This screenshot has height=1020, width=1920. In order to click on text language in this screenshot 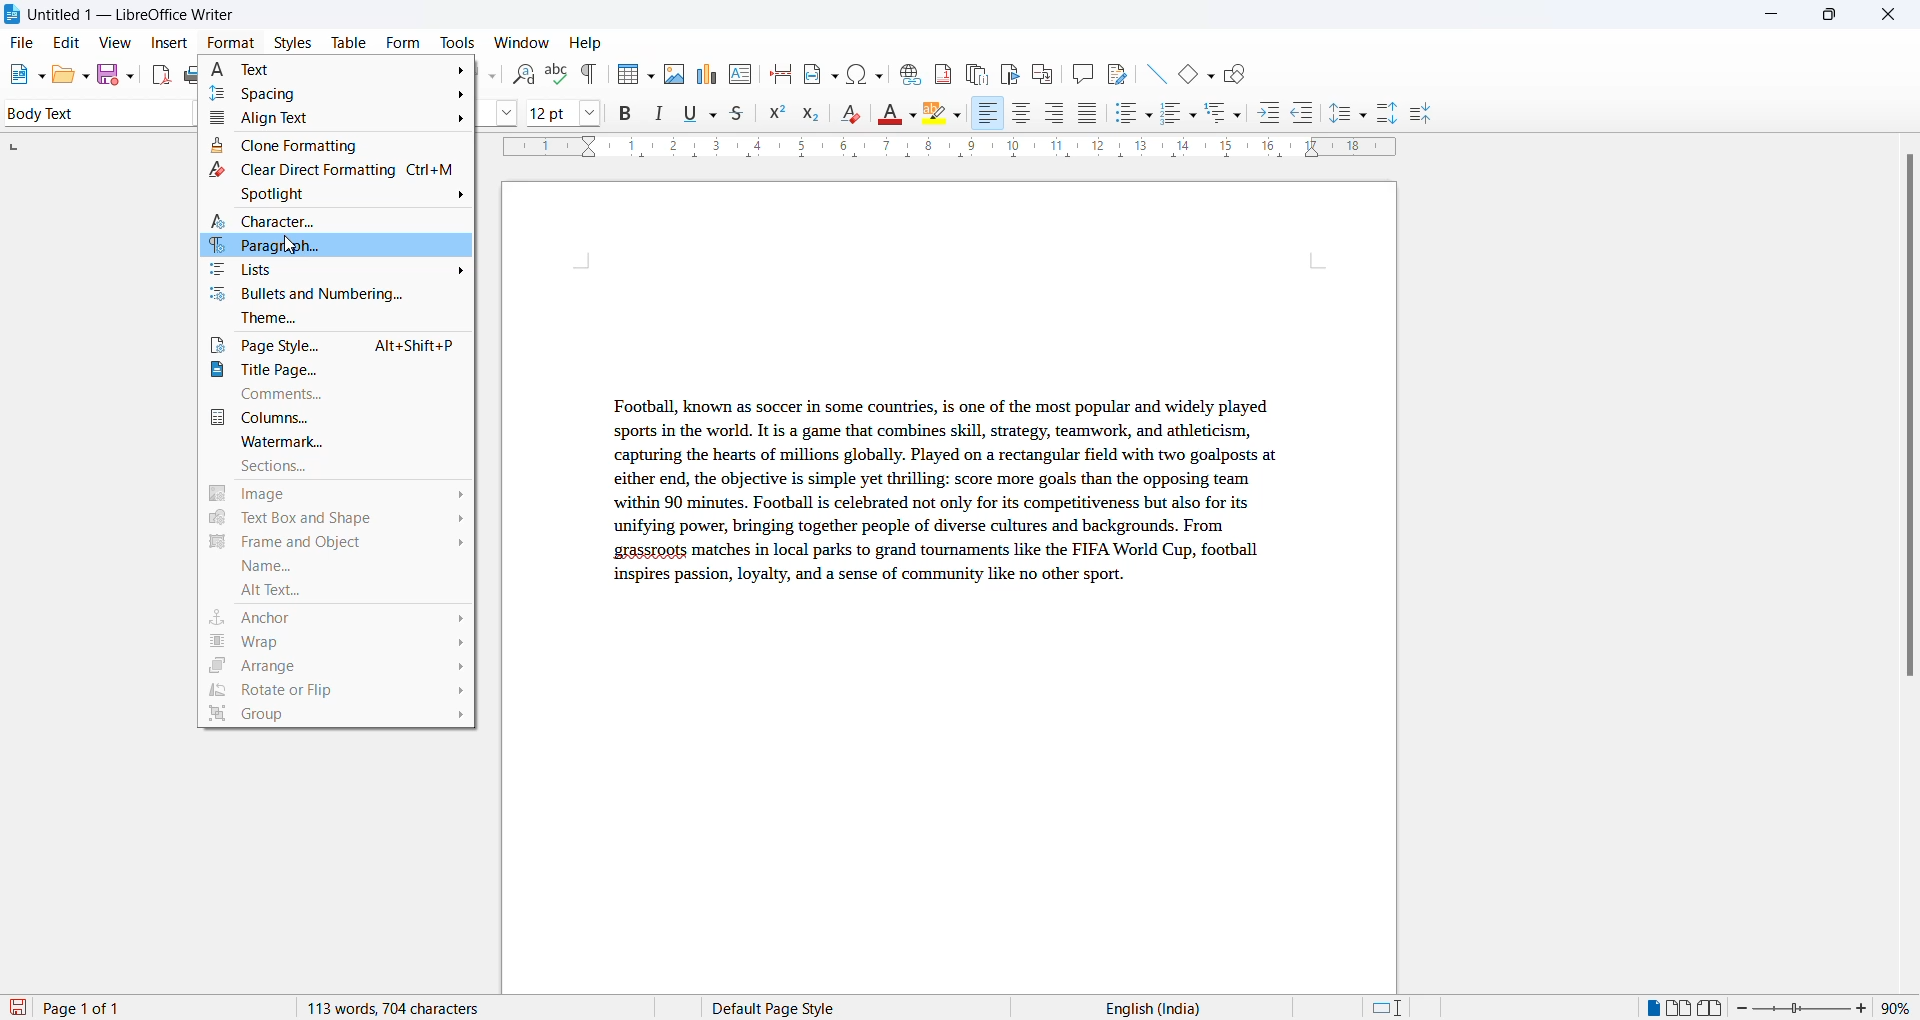, I will do `click(1145, 1008)`.